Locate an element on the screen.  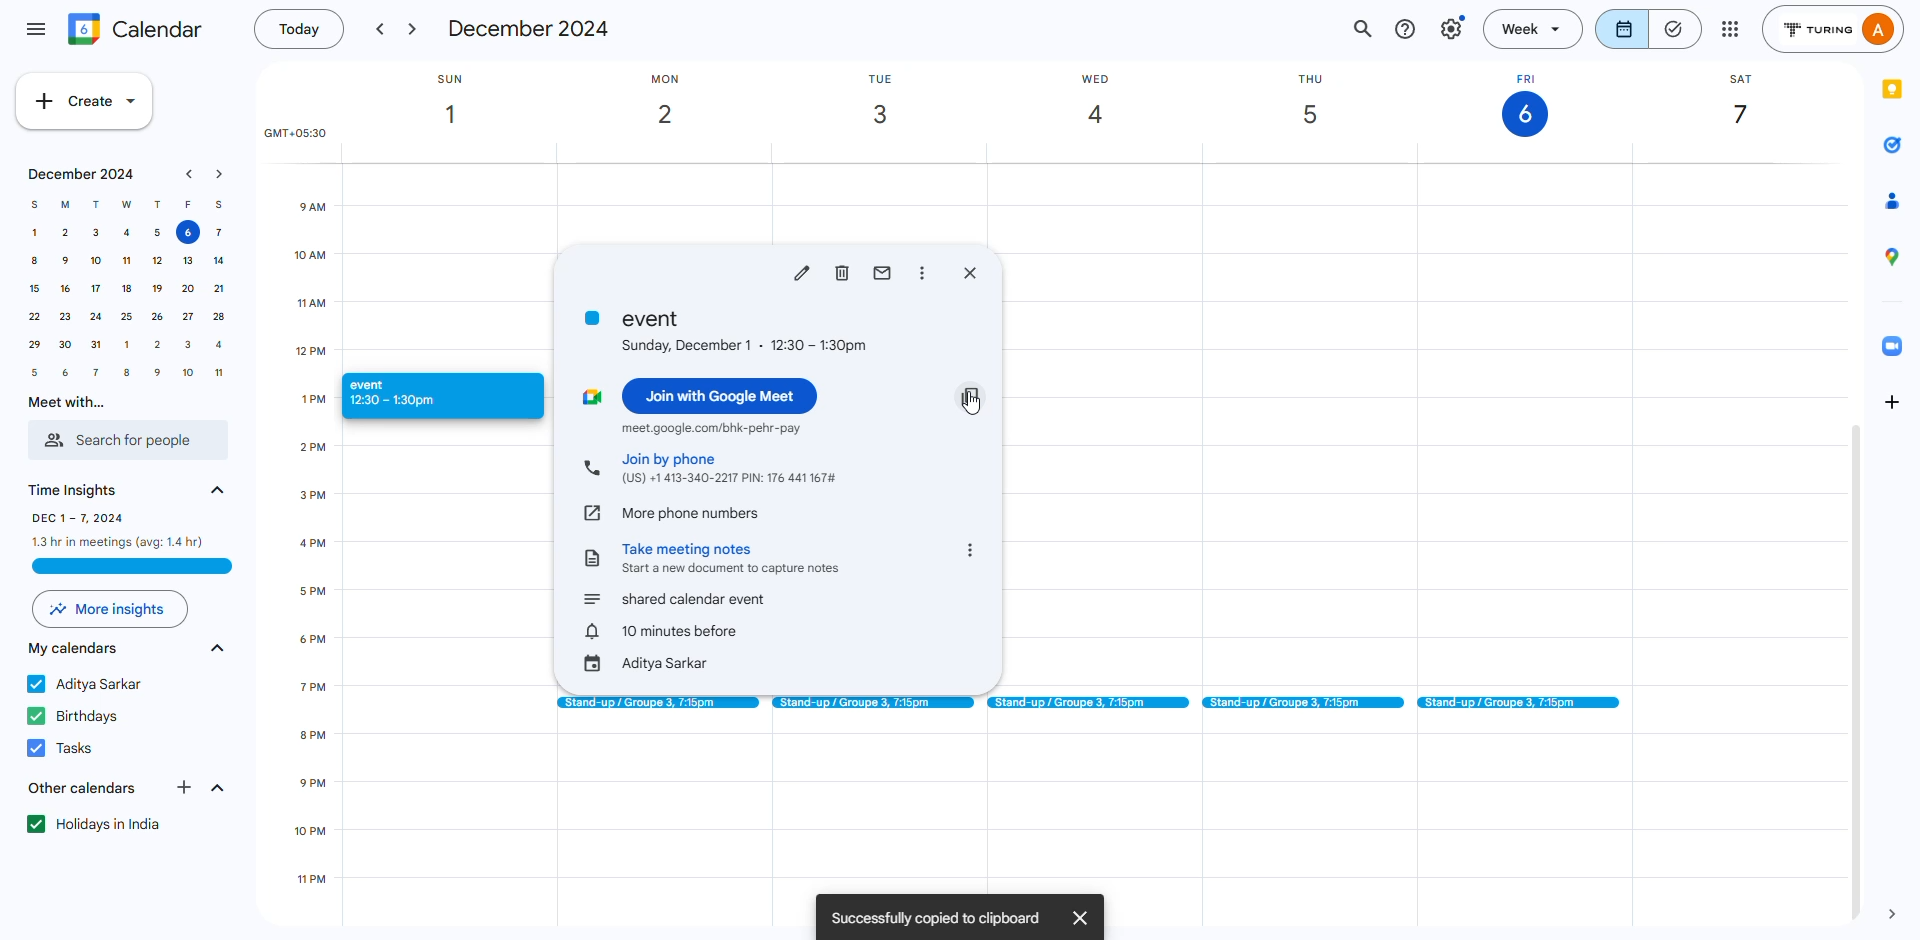
4 is located at coordinates (126, 232).